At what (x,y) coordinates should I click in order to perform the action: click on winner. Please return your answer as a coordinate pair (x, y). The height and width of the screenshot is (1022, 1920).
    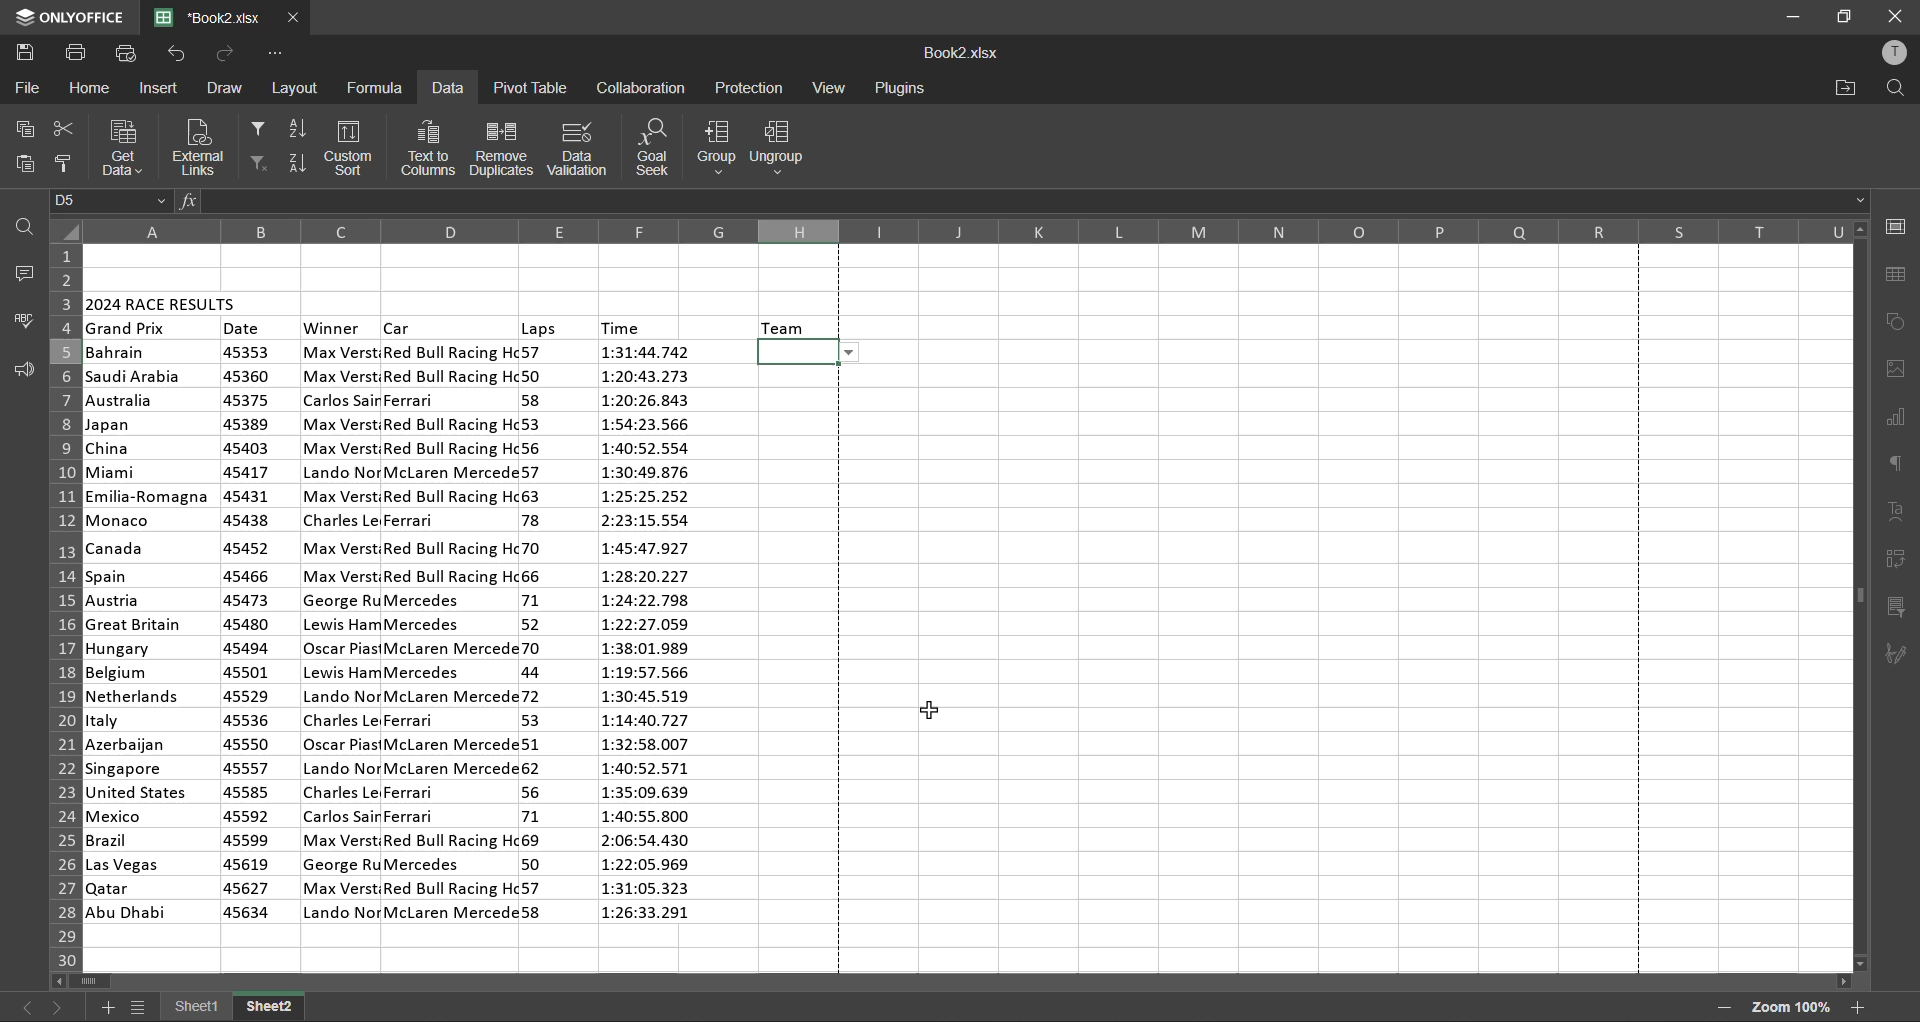
    Looking at the image, I should click on (333, 328).